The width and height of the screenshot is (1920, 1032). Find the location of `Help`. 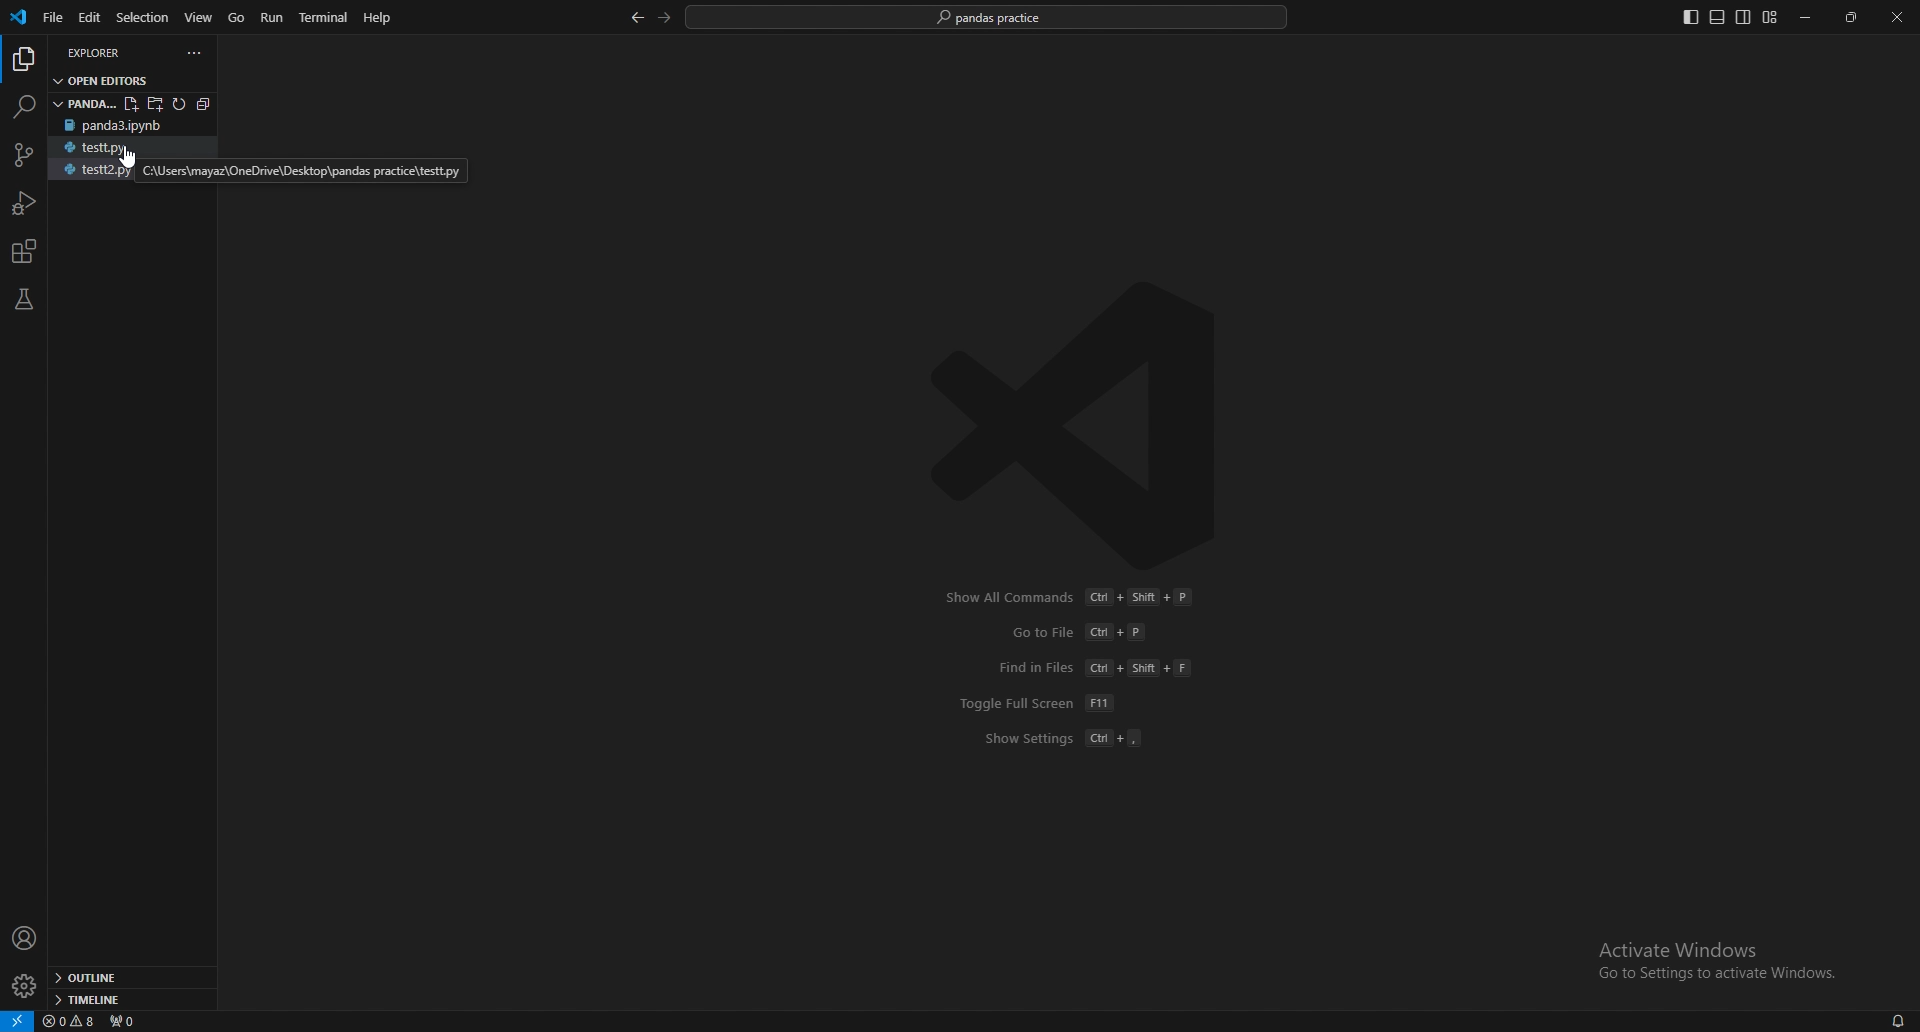

Help is located at coordinates (376, 18).